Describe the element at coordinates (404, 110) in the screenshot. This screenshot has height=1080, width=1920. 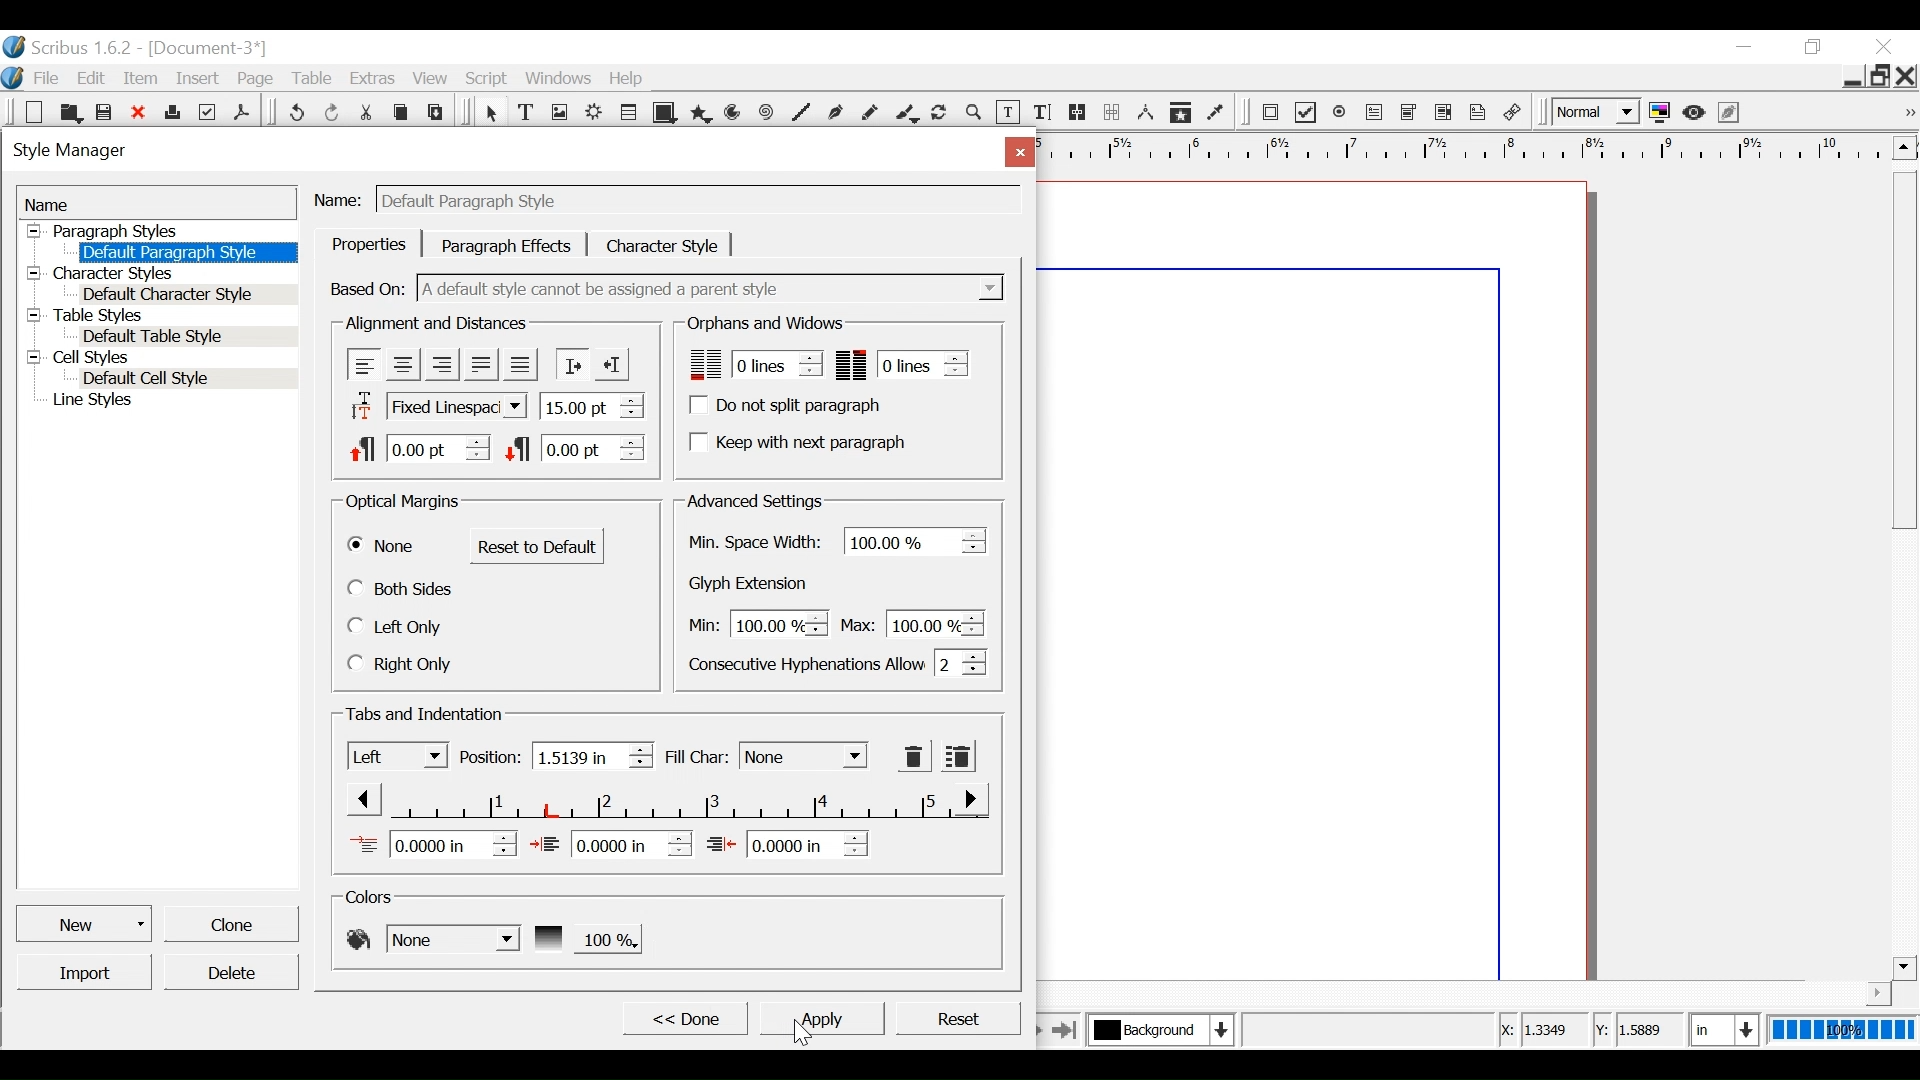
I see `Copy ` at that location.